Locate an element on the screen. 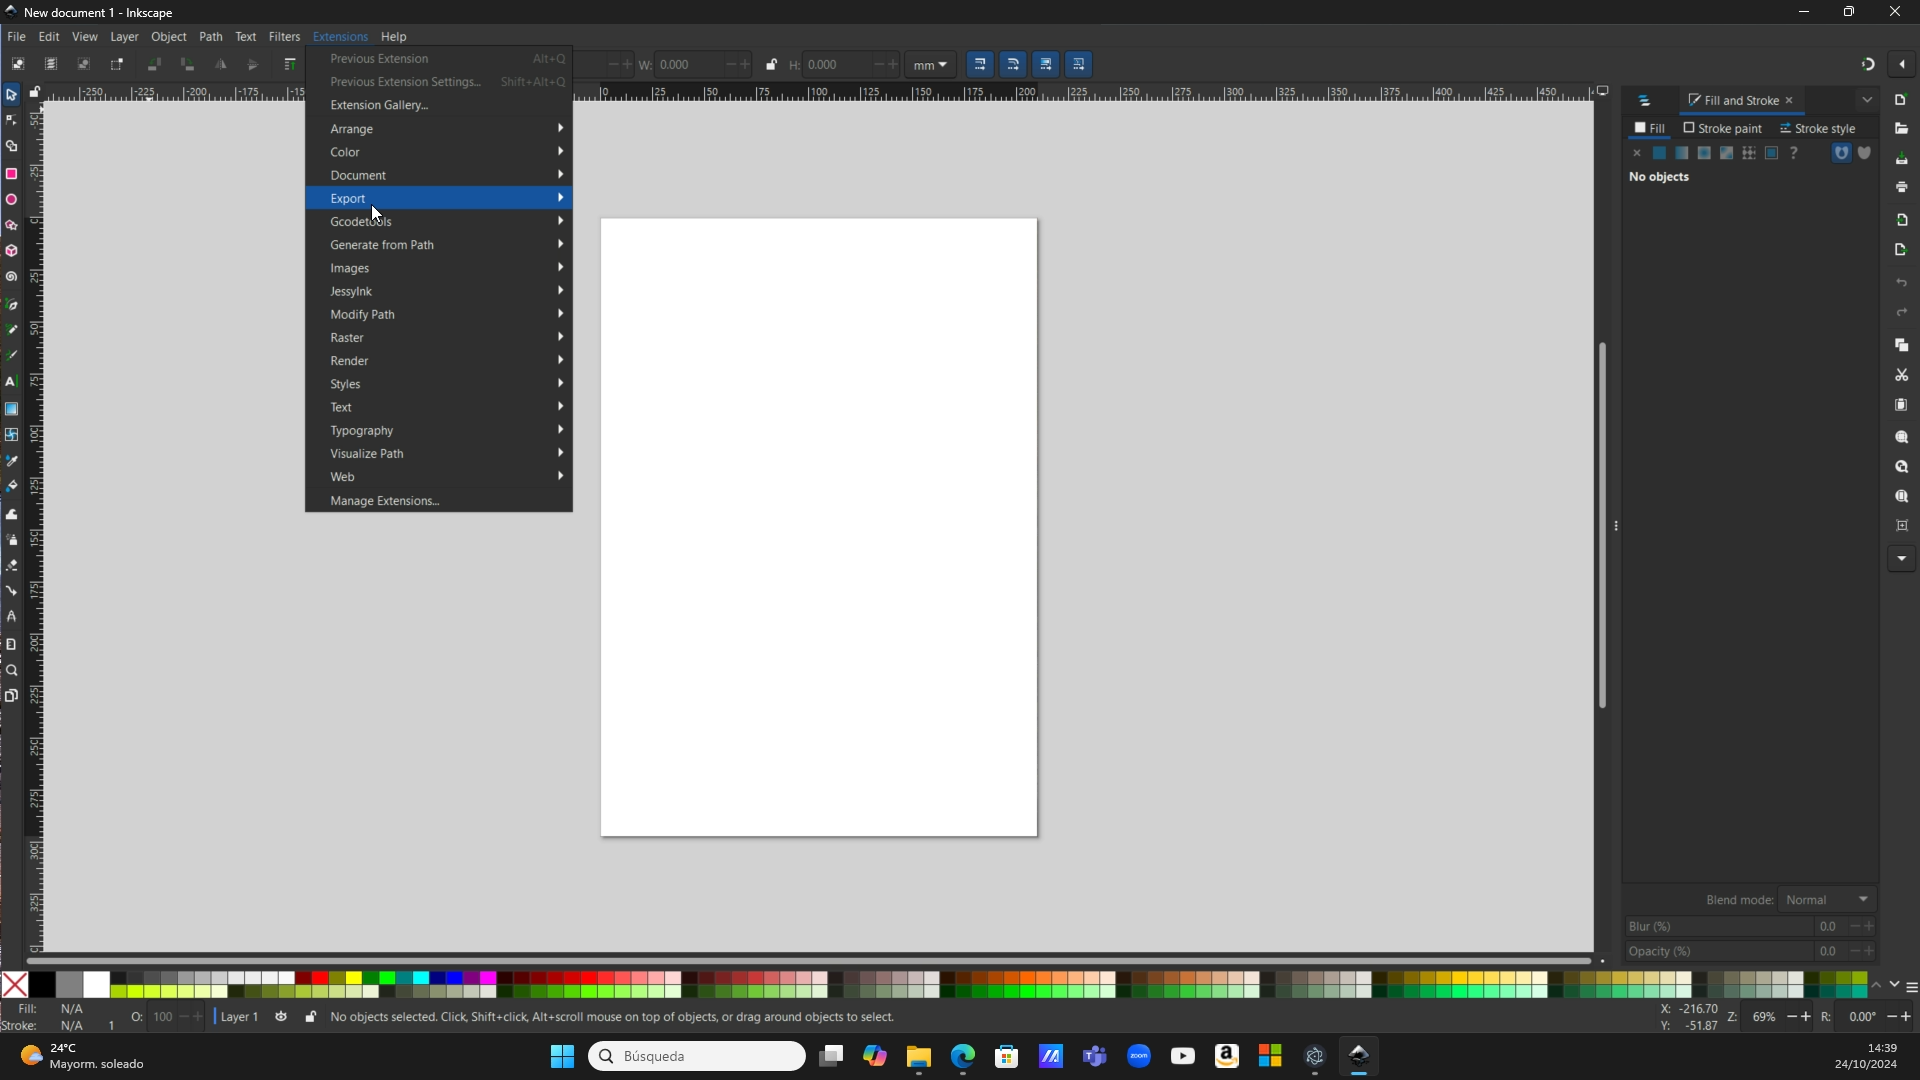  Text is located at coordinates (445, 408).